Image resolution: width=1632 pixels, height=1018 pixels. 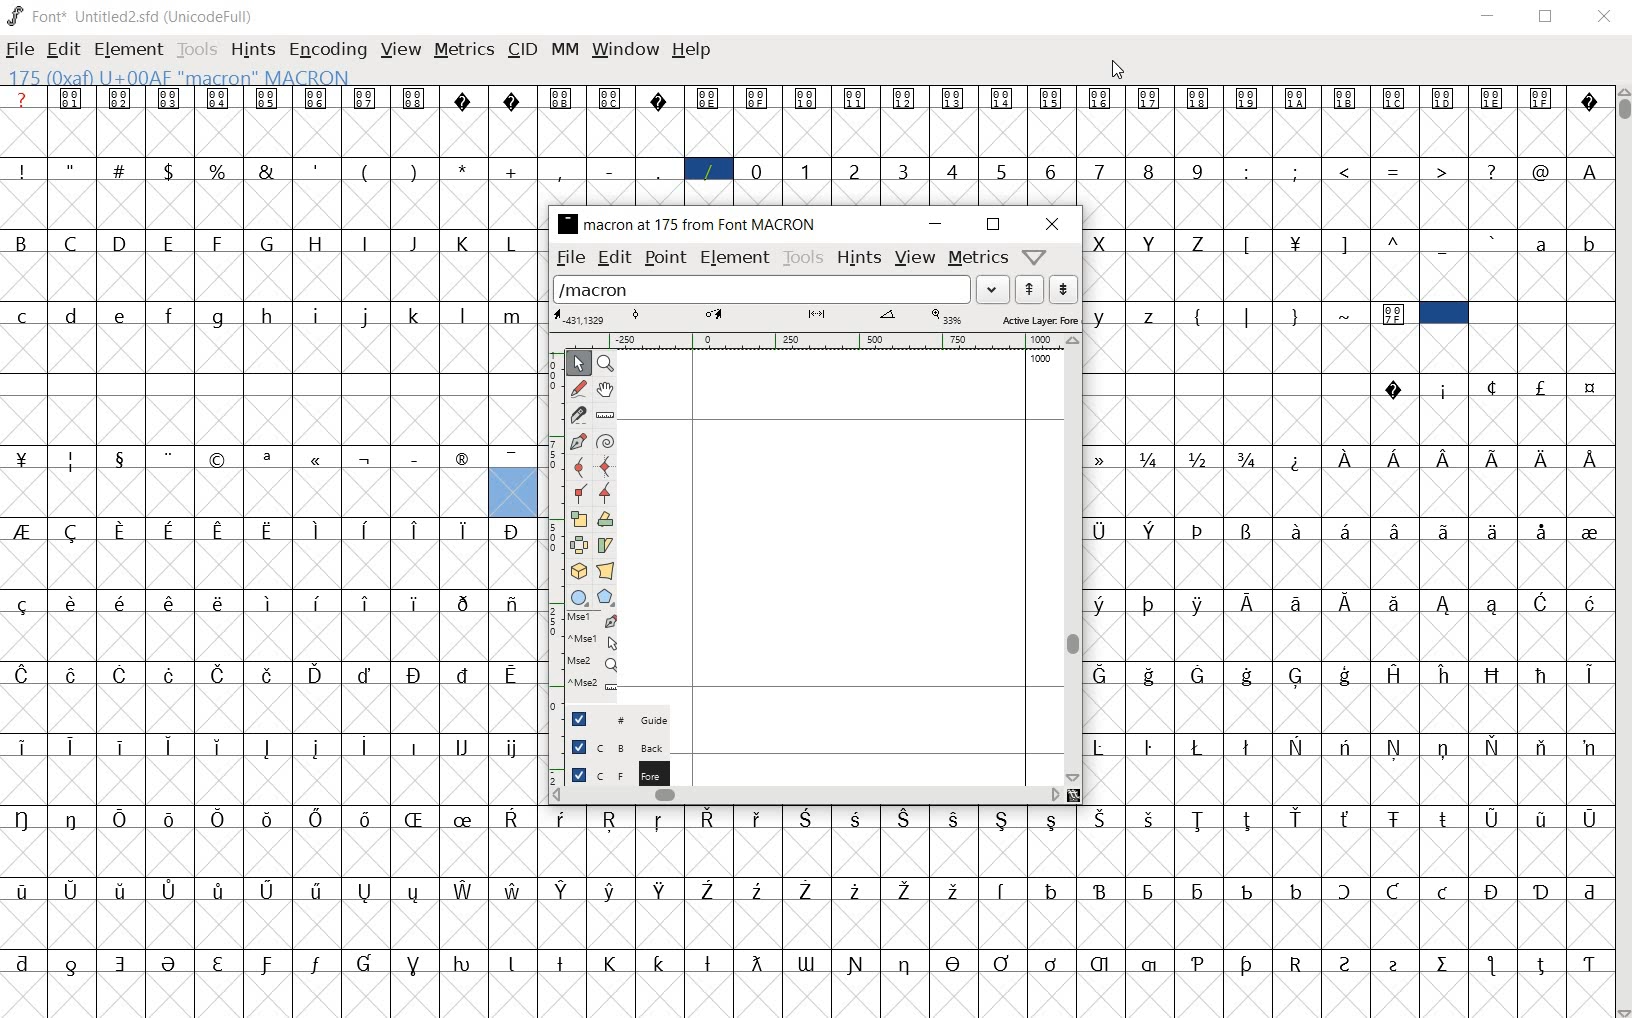 What do you see at coordinates (1297, 458) in the screenshot?
I see `Symbol` at bounding box center [1297, 458].